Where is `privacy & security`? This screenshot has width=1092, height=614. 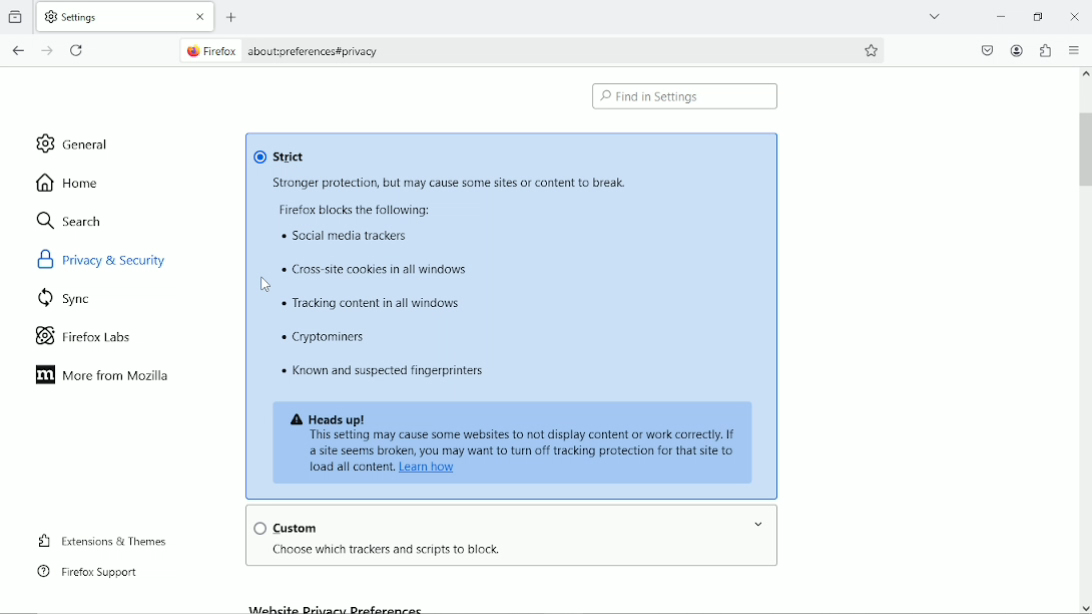 privacy & security is located at coordinates (111, 258).